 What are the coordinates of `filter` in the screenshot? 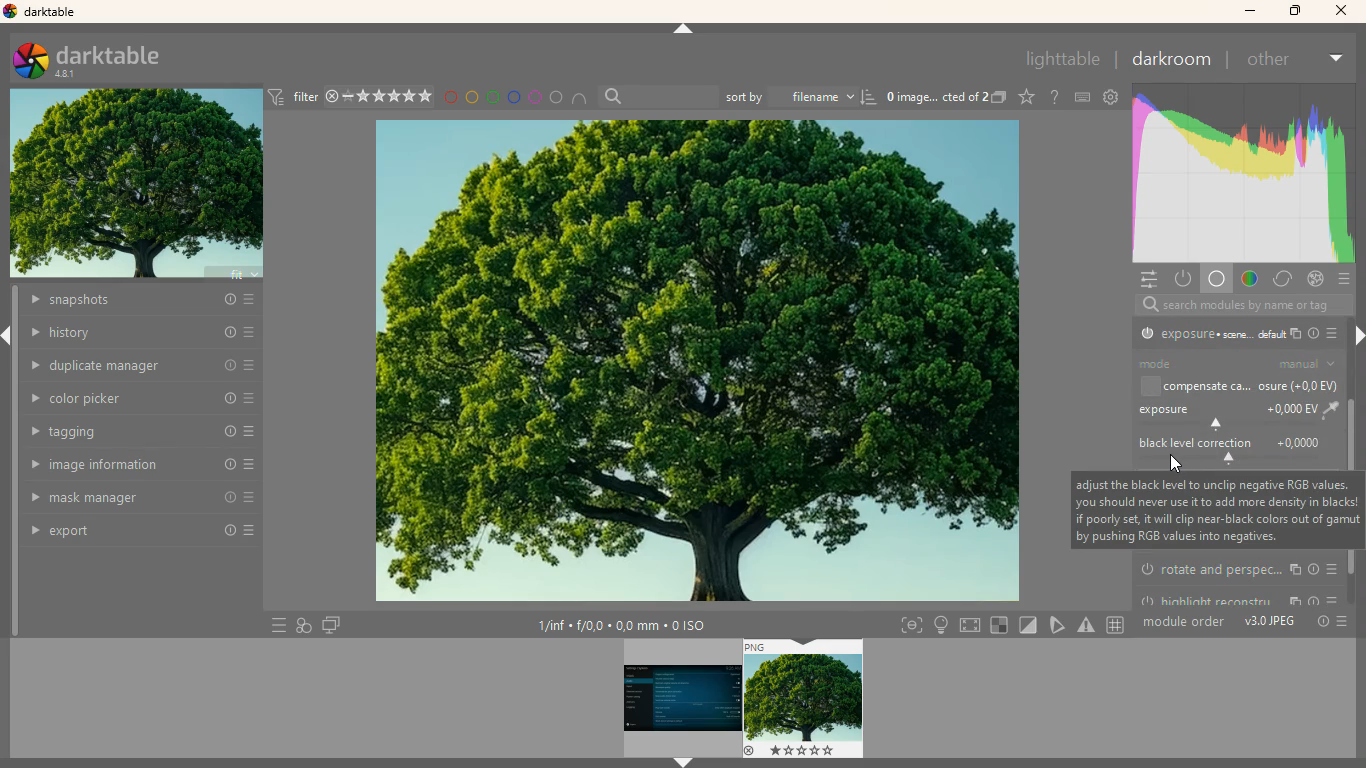 It's located at (305, 94).